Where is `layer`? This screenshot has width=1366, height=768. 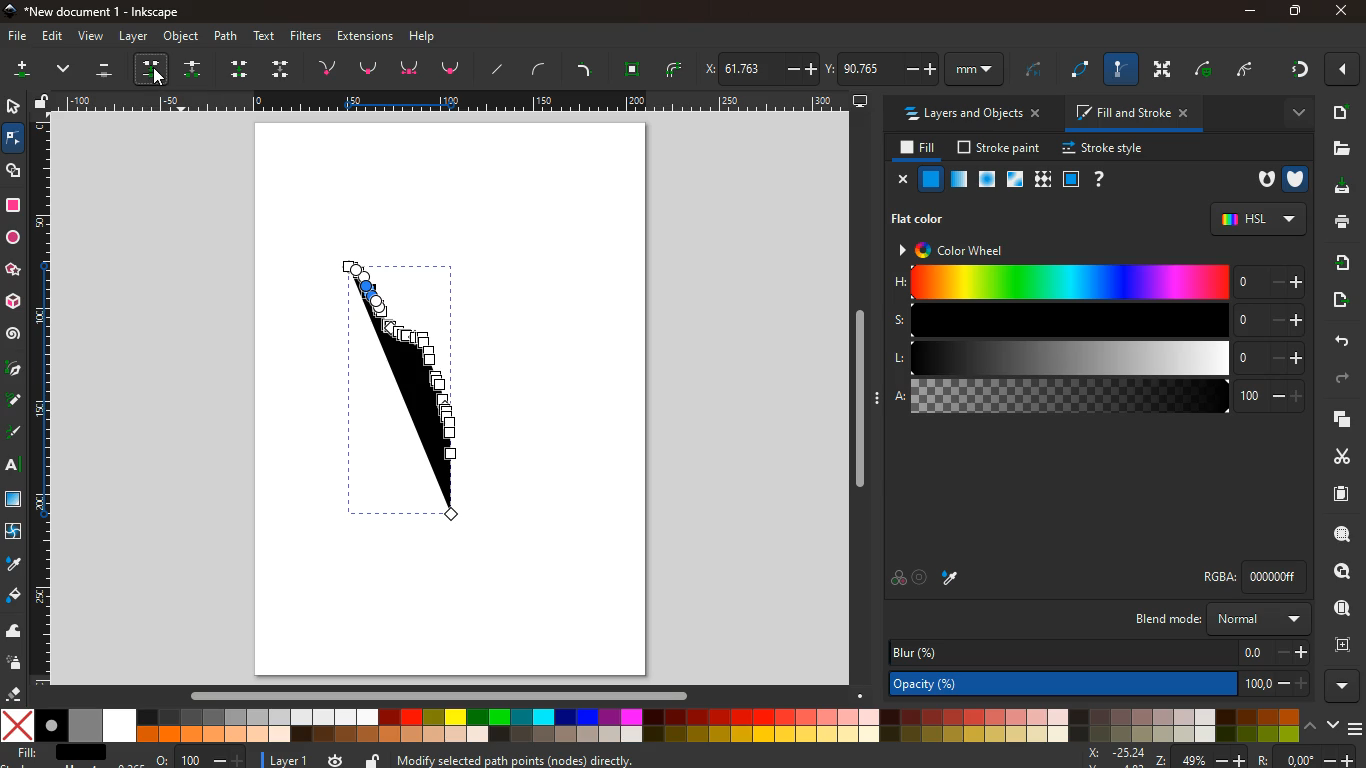
layer is located at coordinates (134, 36).